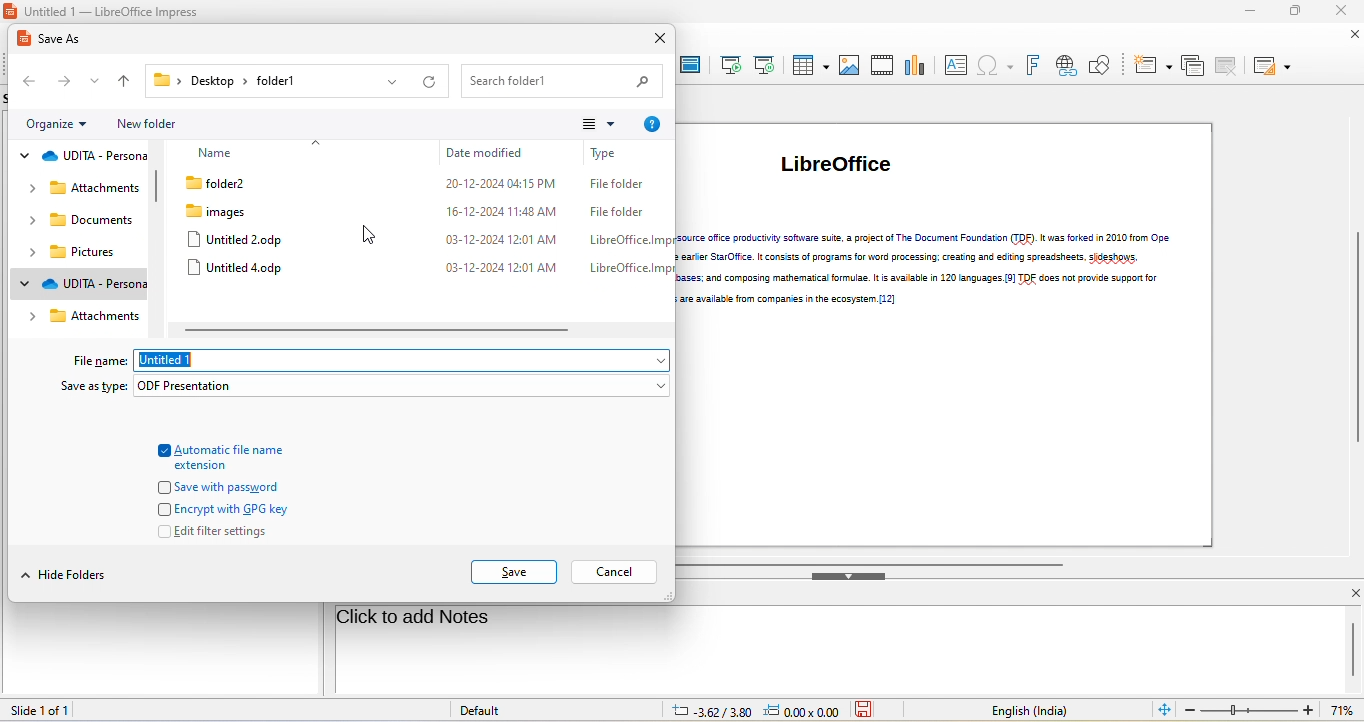 Image resolution: width=1364 pixels, height=722 pixels. I want to click on chart, so click(914, 67).